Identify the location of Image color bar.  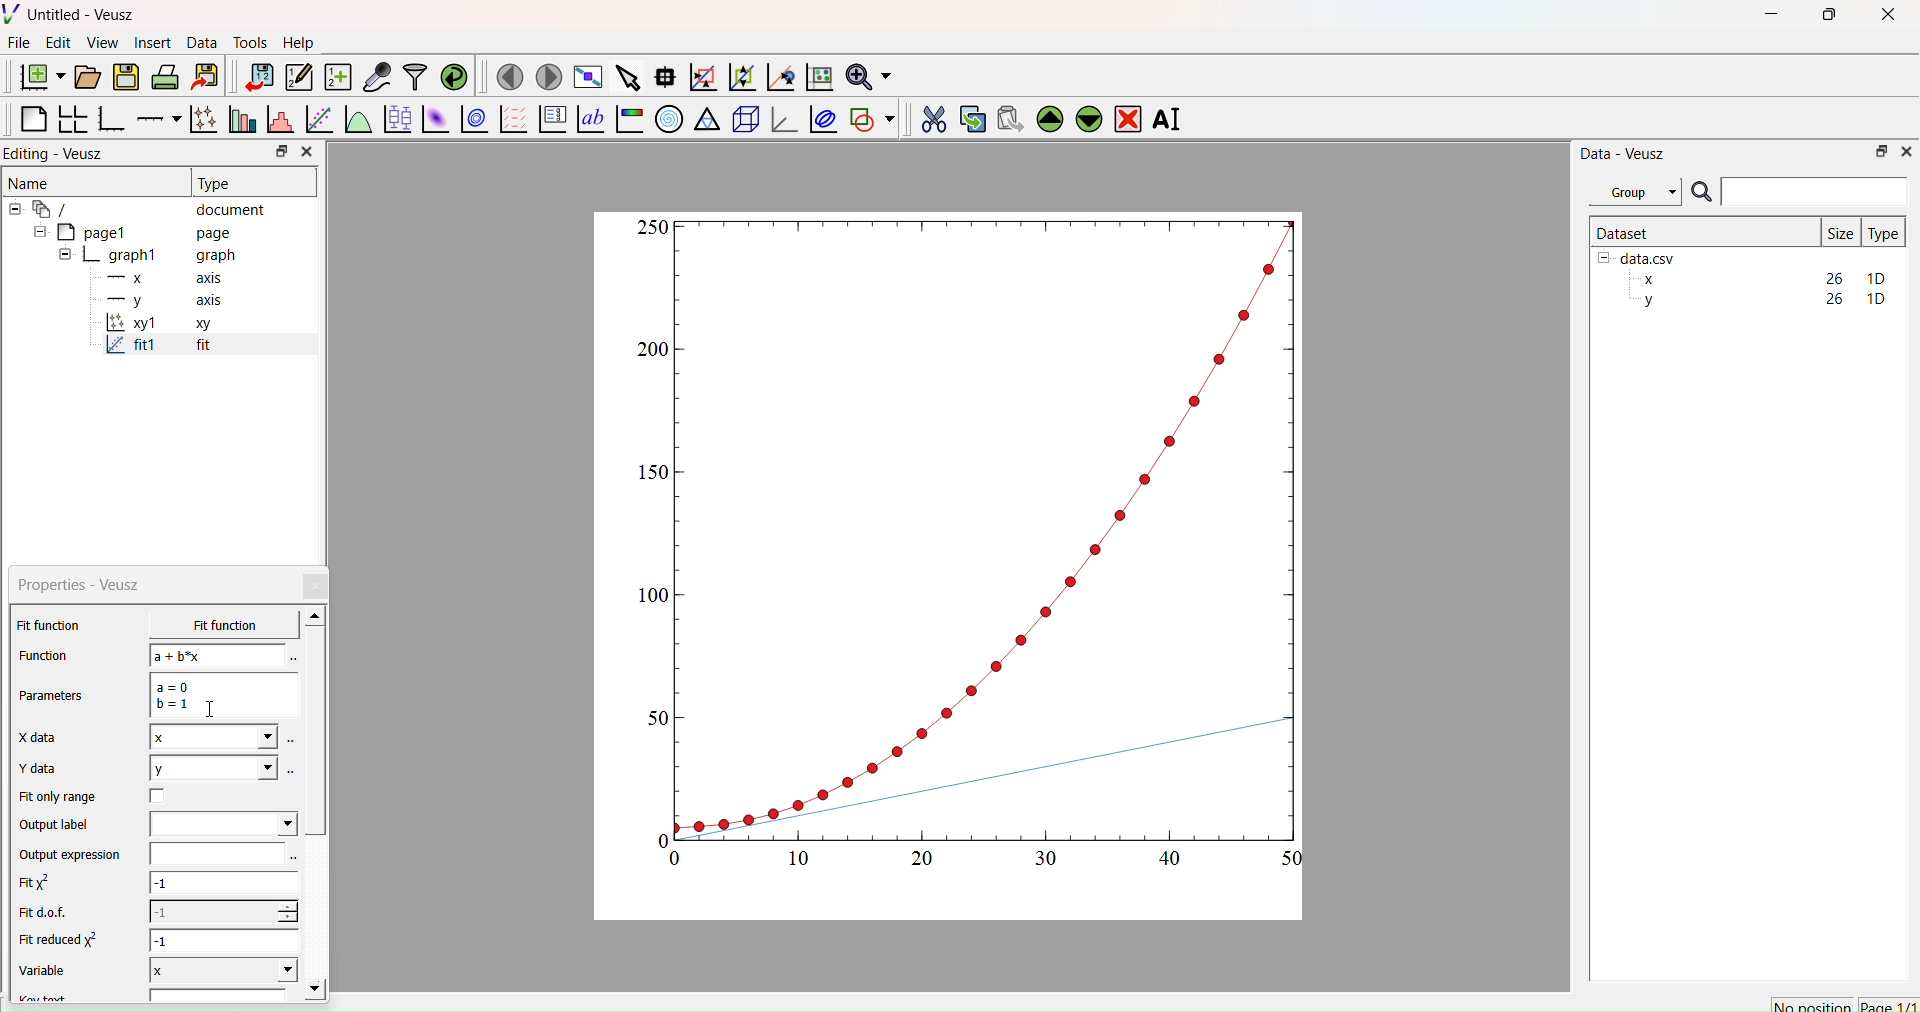
(627, 119).